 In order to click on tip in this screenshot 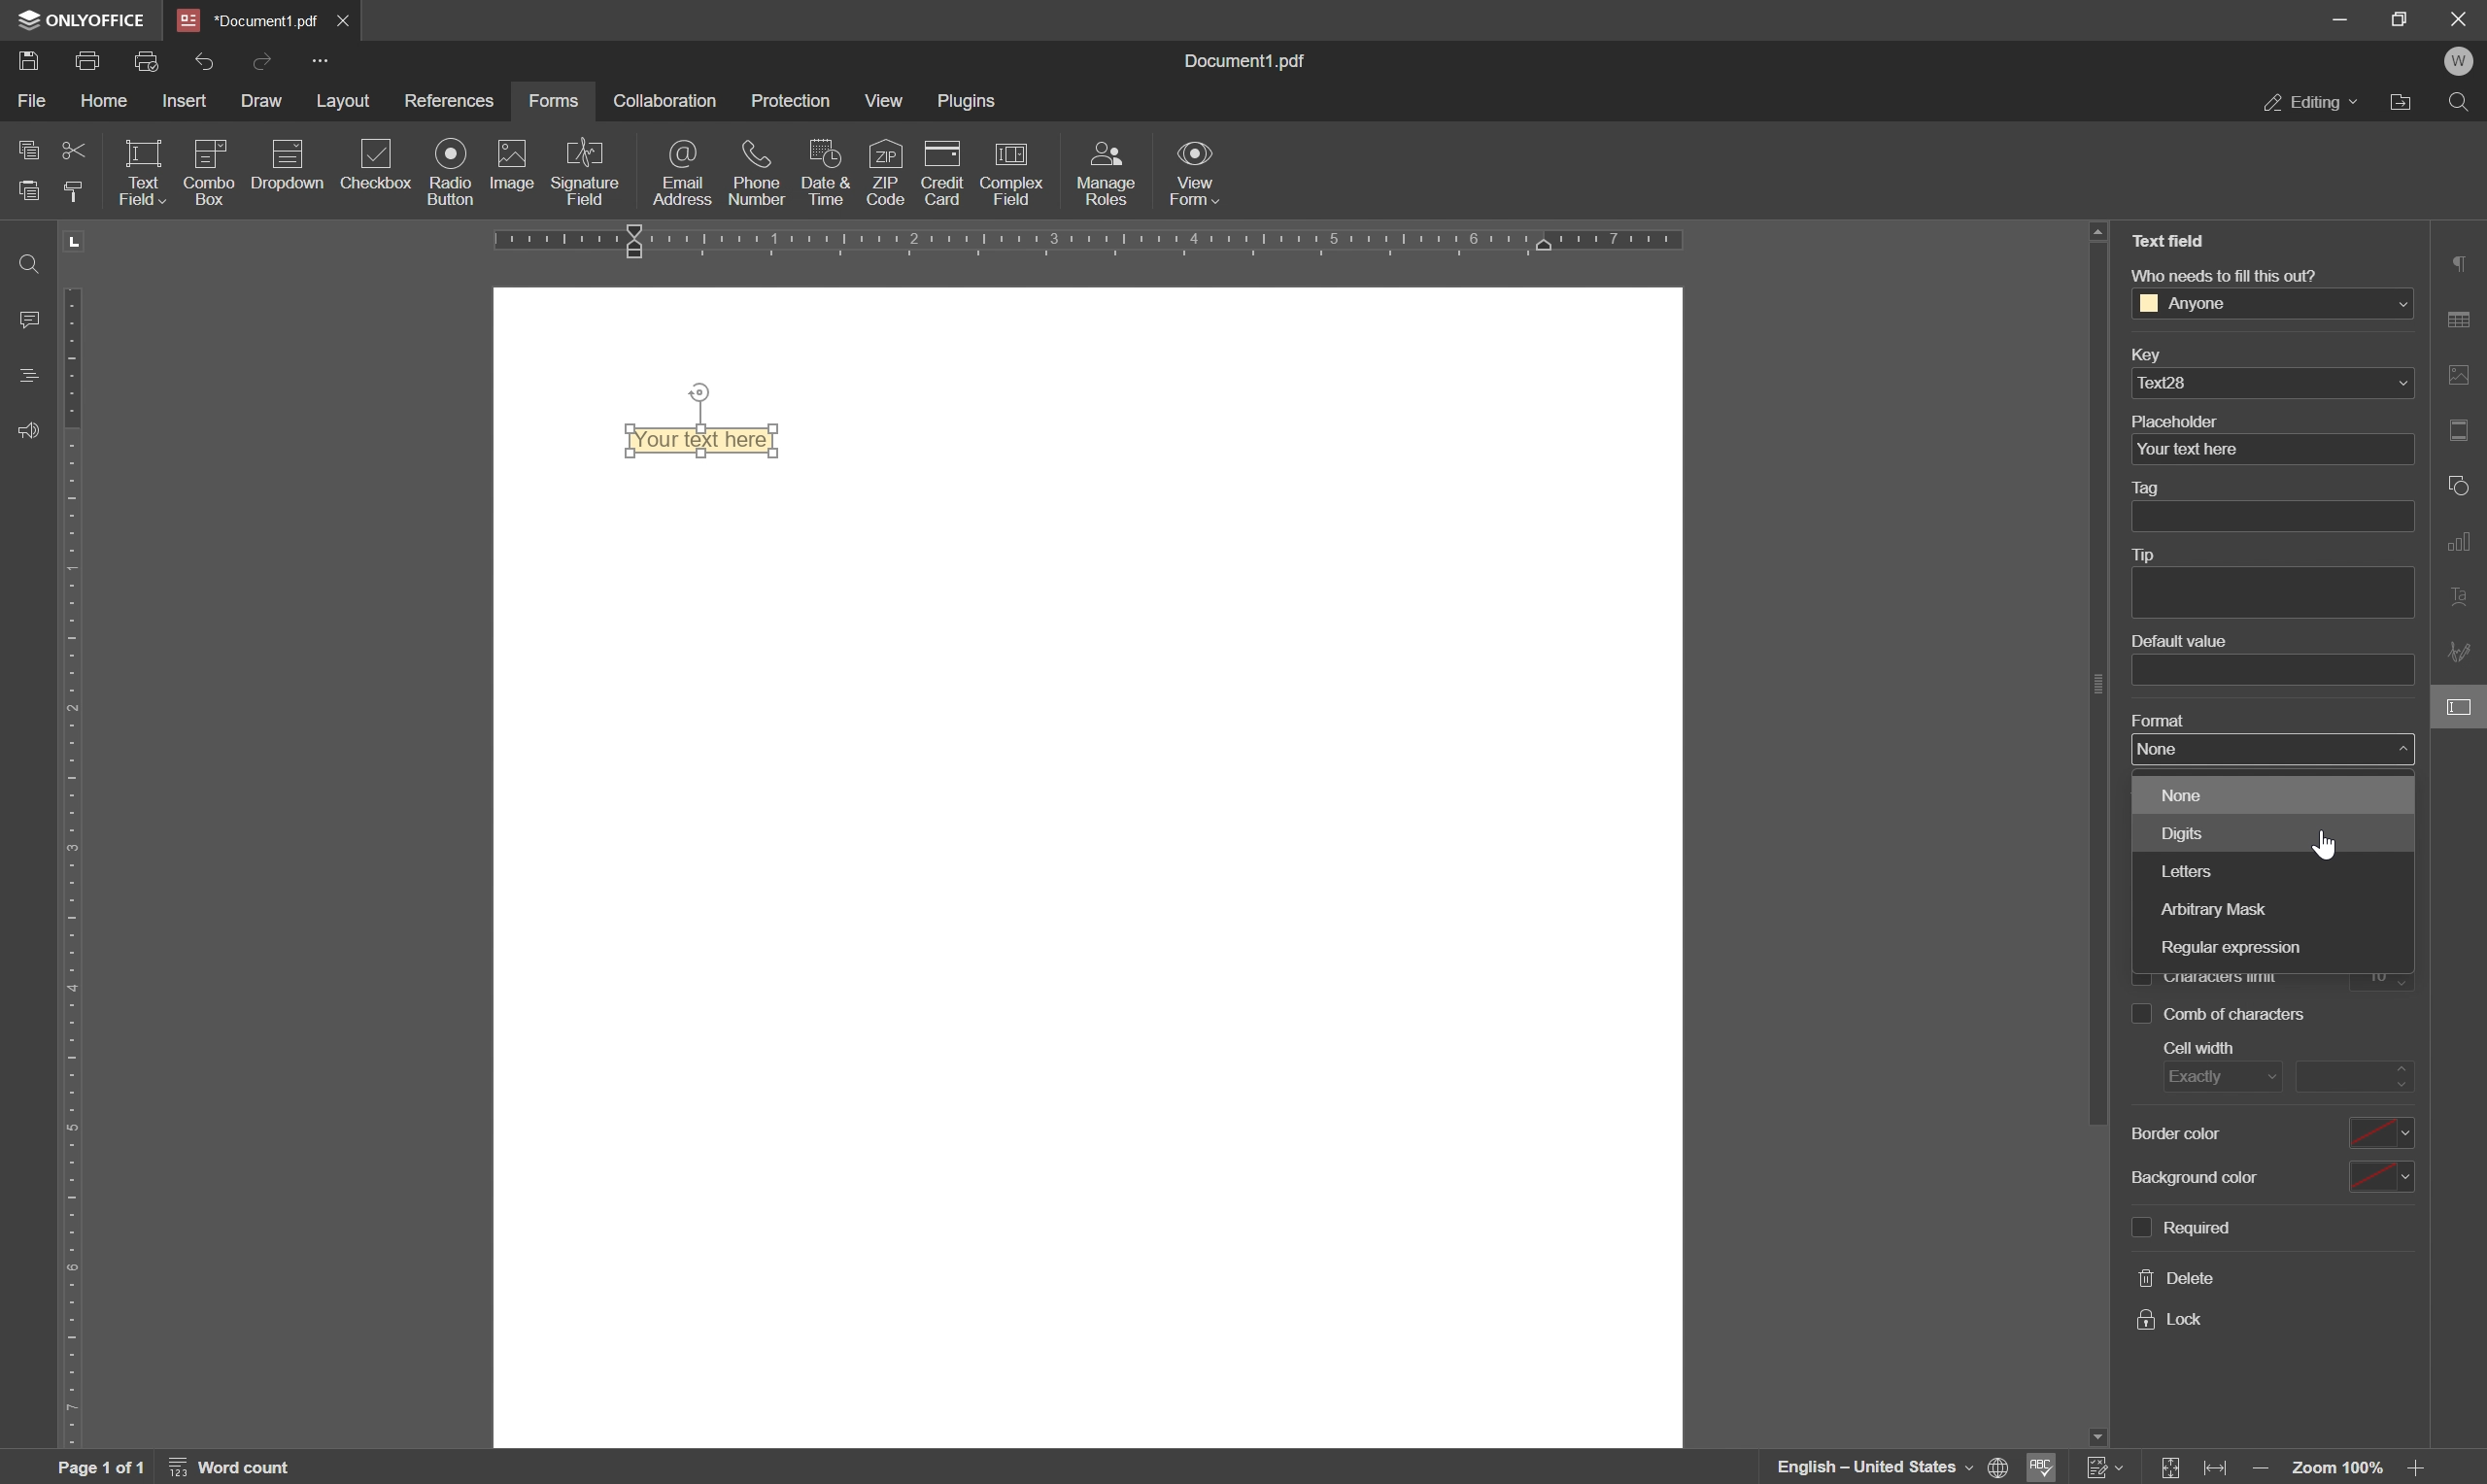, I will do `click(2146, 555)`.